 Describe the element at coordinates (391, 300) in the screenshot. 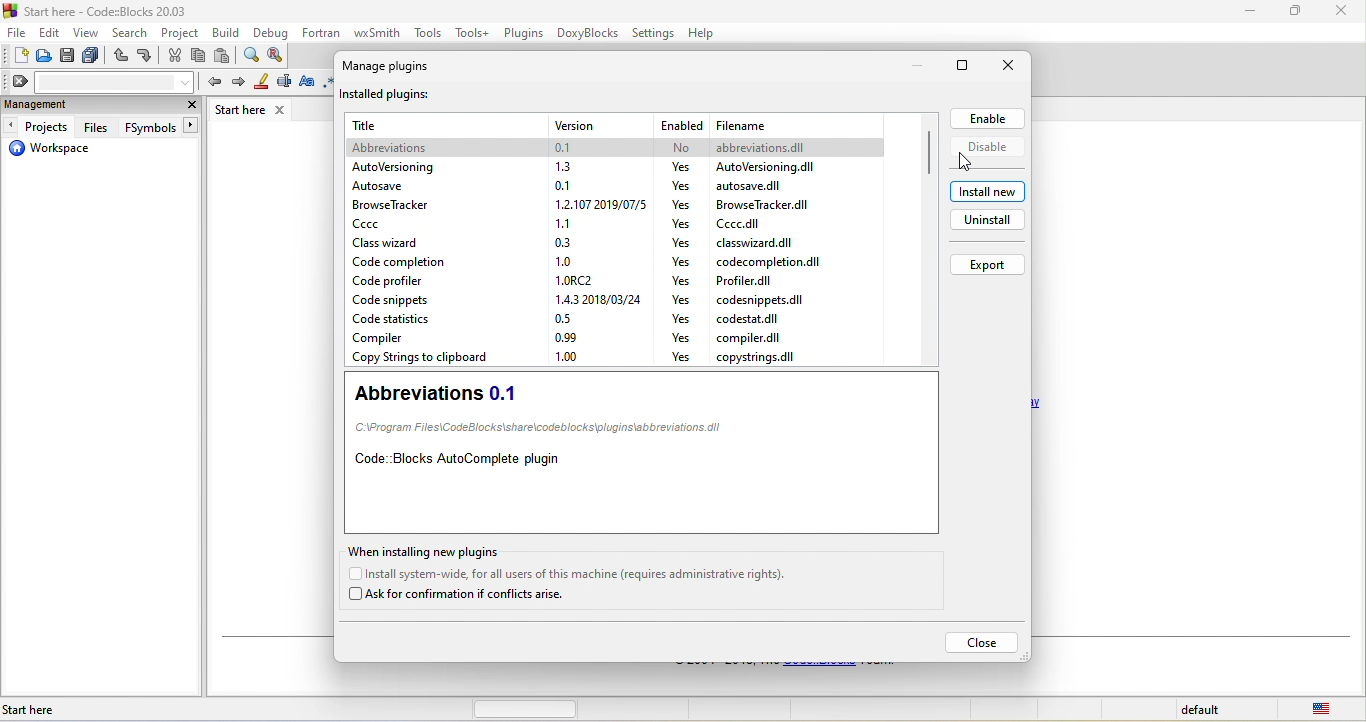

I see `code snippets` at that location.